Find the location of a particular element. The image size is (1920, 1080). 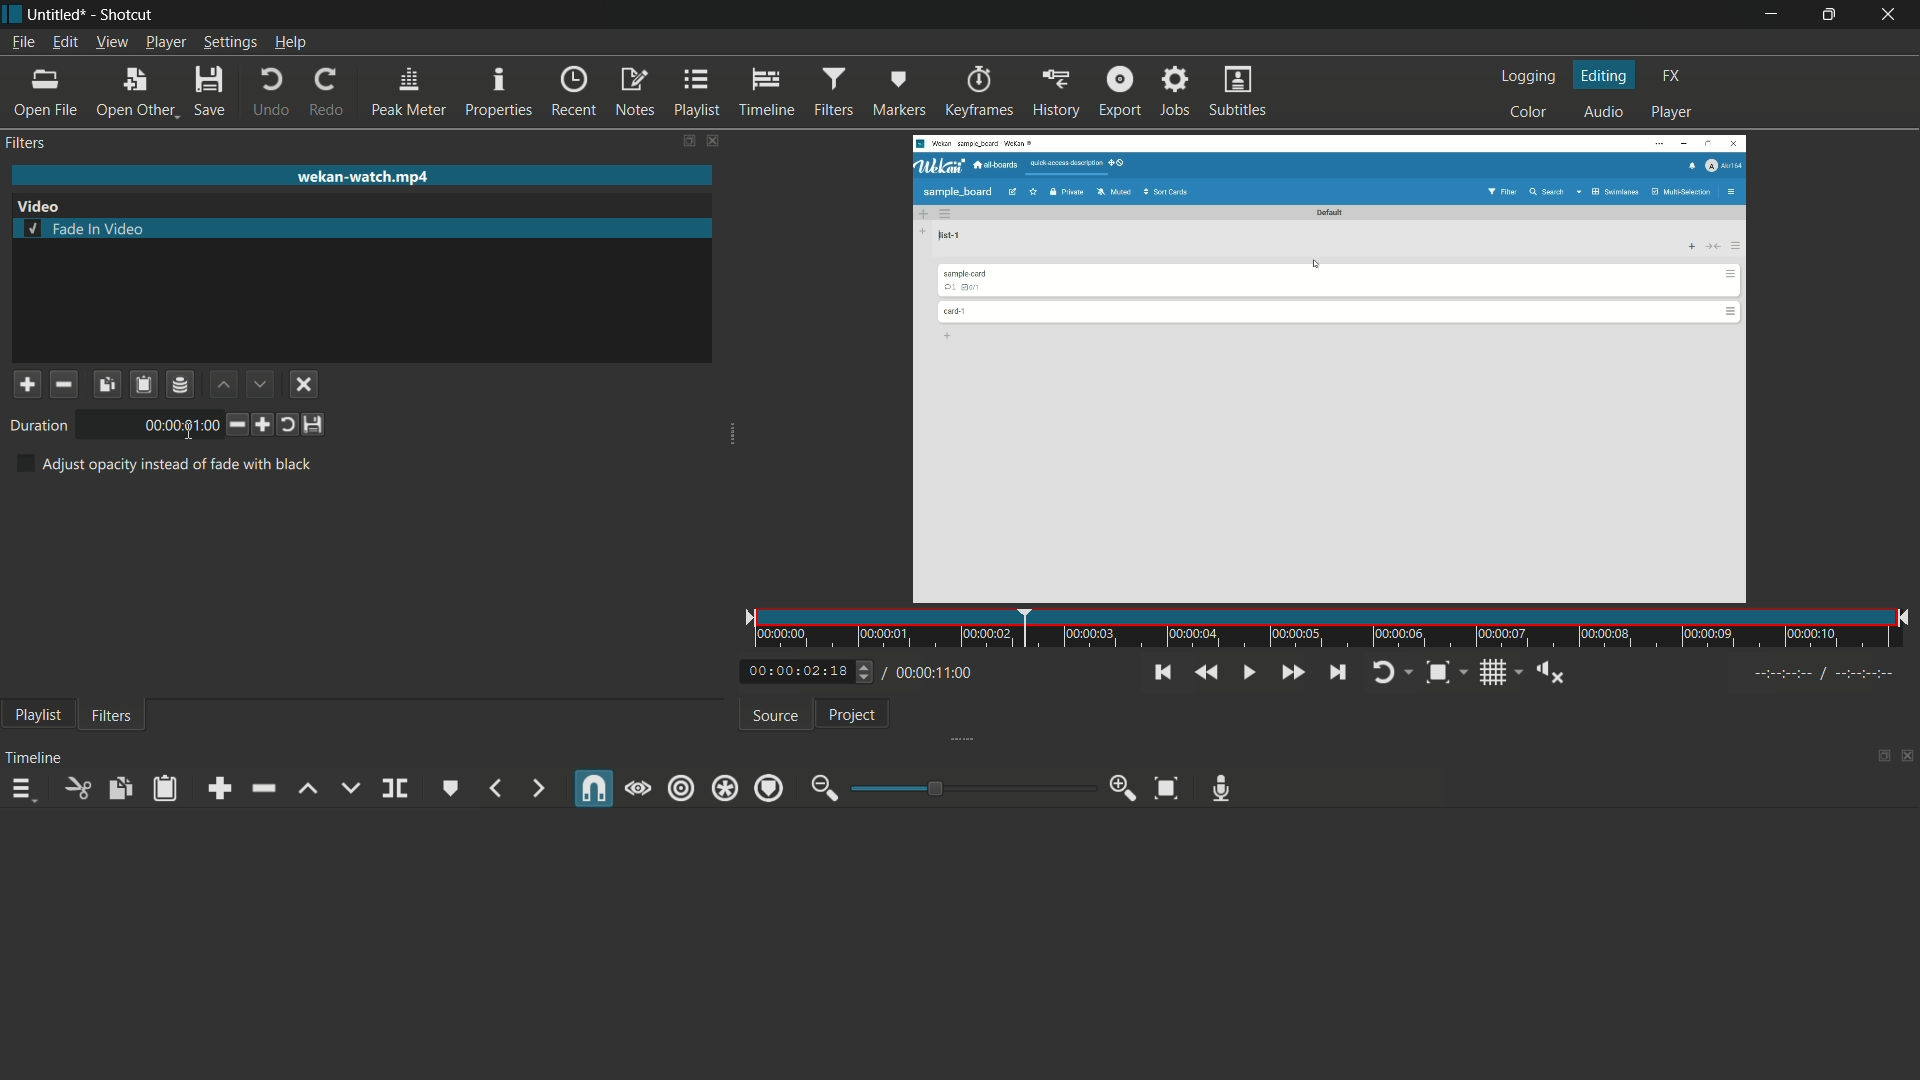

zoom in is located at coordinates (1123, 788).